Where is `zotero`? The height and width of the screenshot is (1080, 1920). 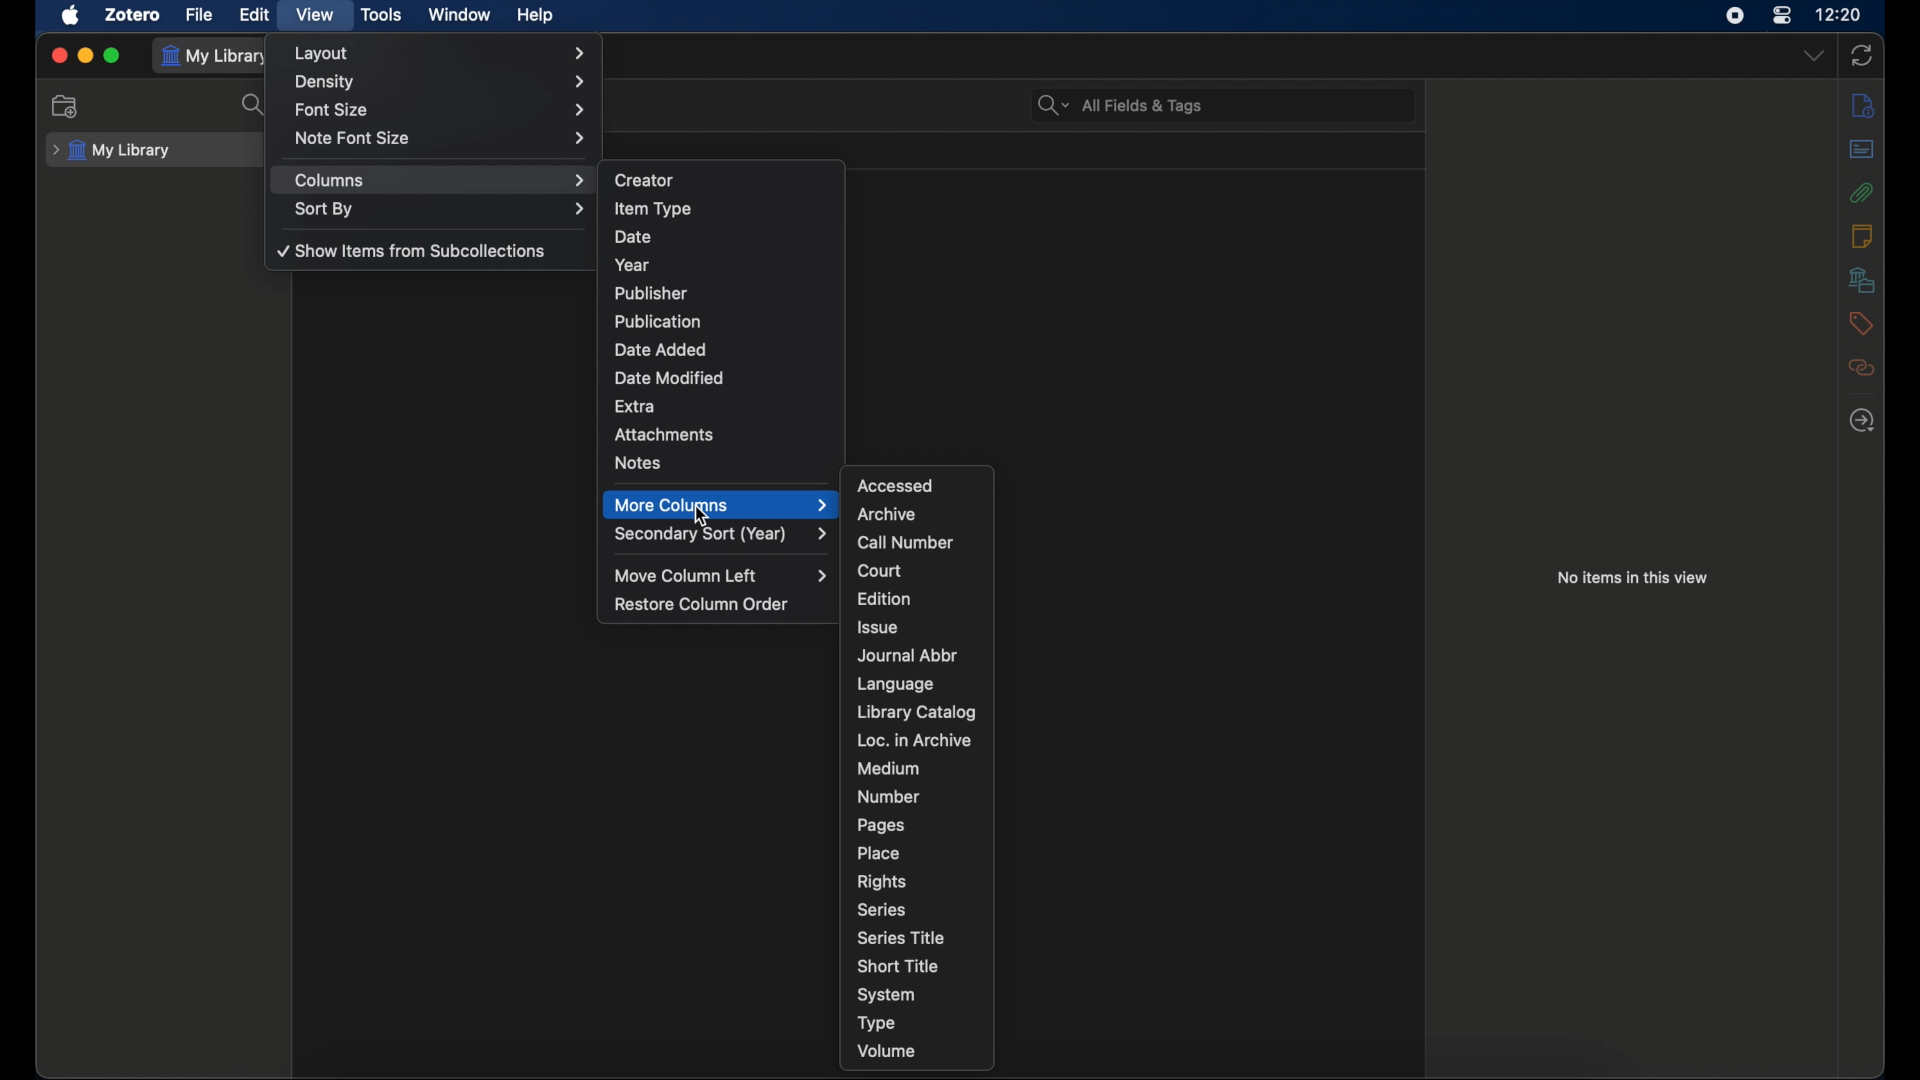
zotero is located at coordinates (133, 15).